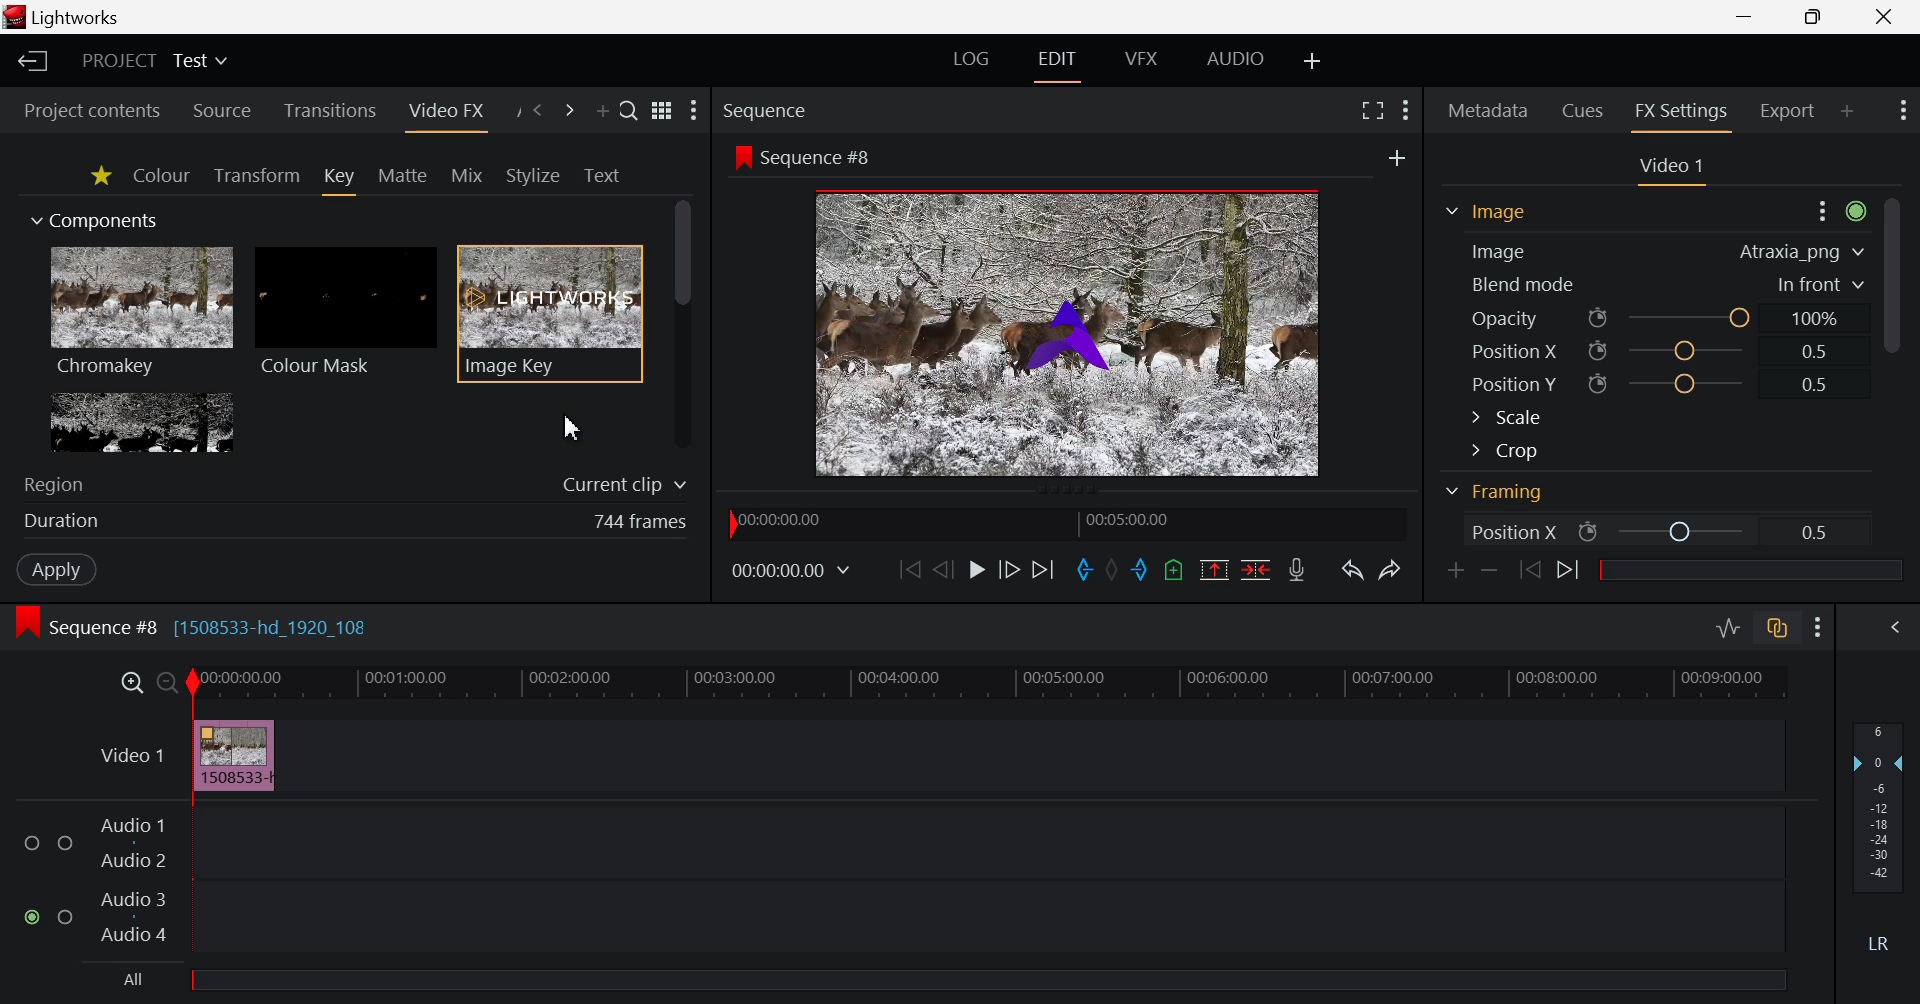 The height and width of the screenshot is (1004, 1920). What do you see at coordinates (1530, 574) in the screenshot?
I see `Previous keyframe` at bounding box center [1530, 574].